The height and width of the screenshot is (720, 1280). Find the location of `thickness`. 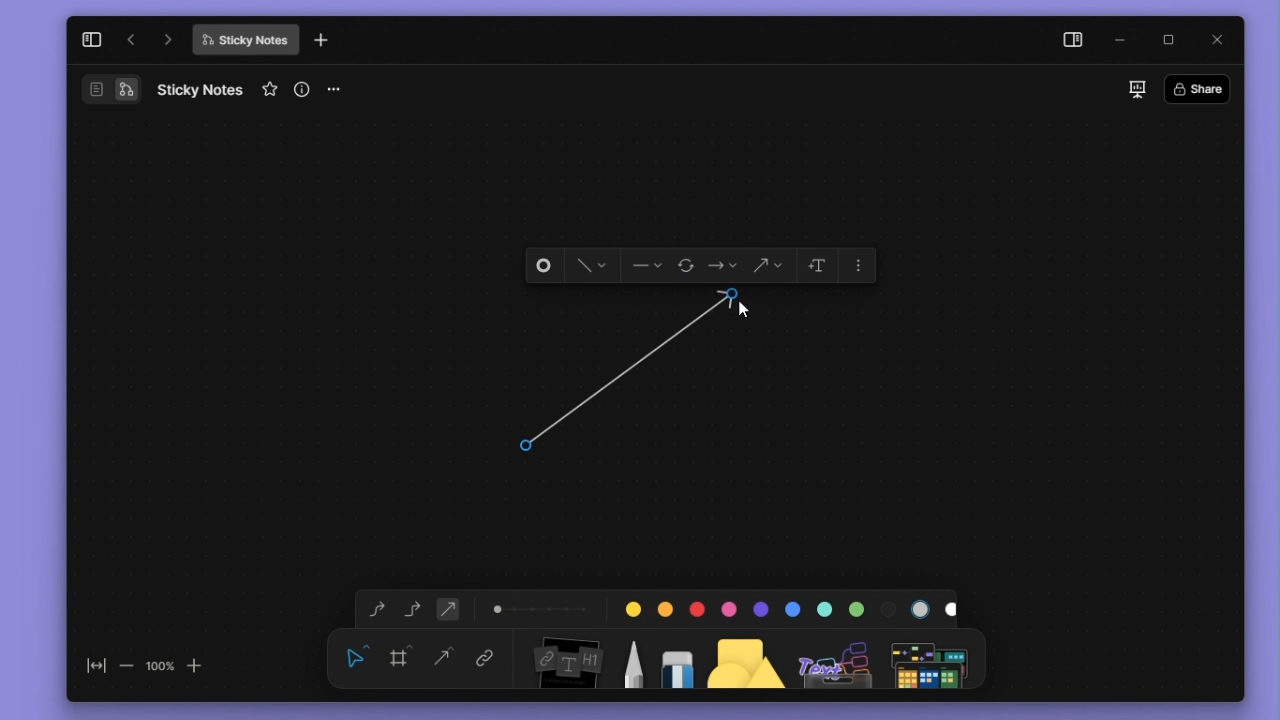

thickness is located at coordinates (541, 607).